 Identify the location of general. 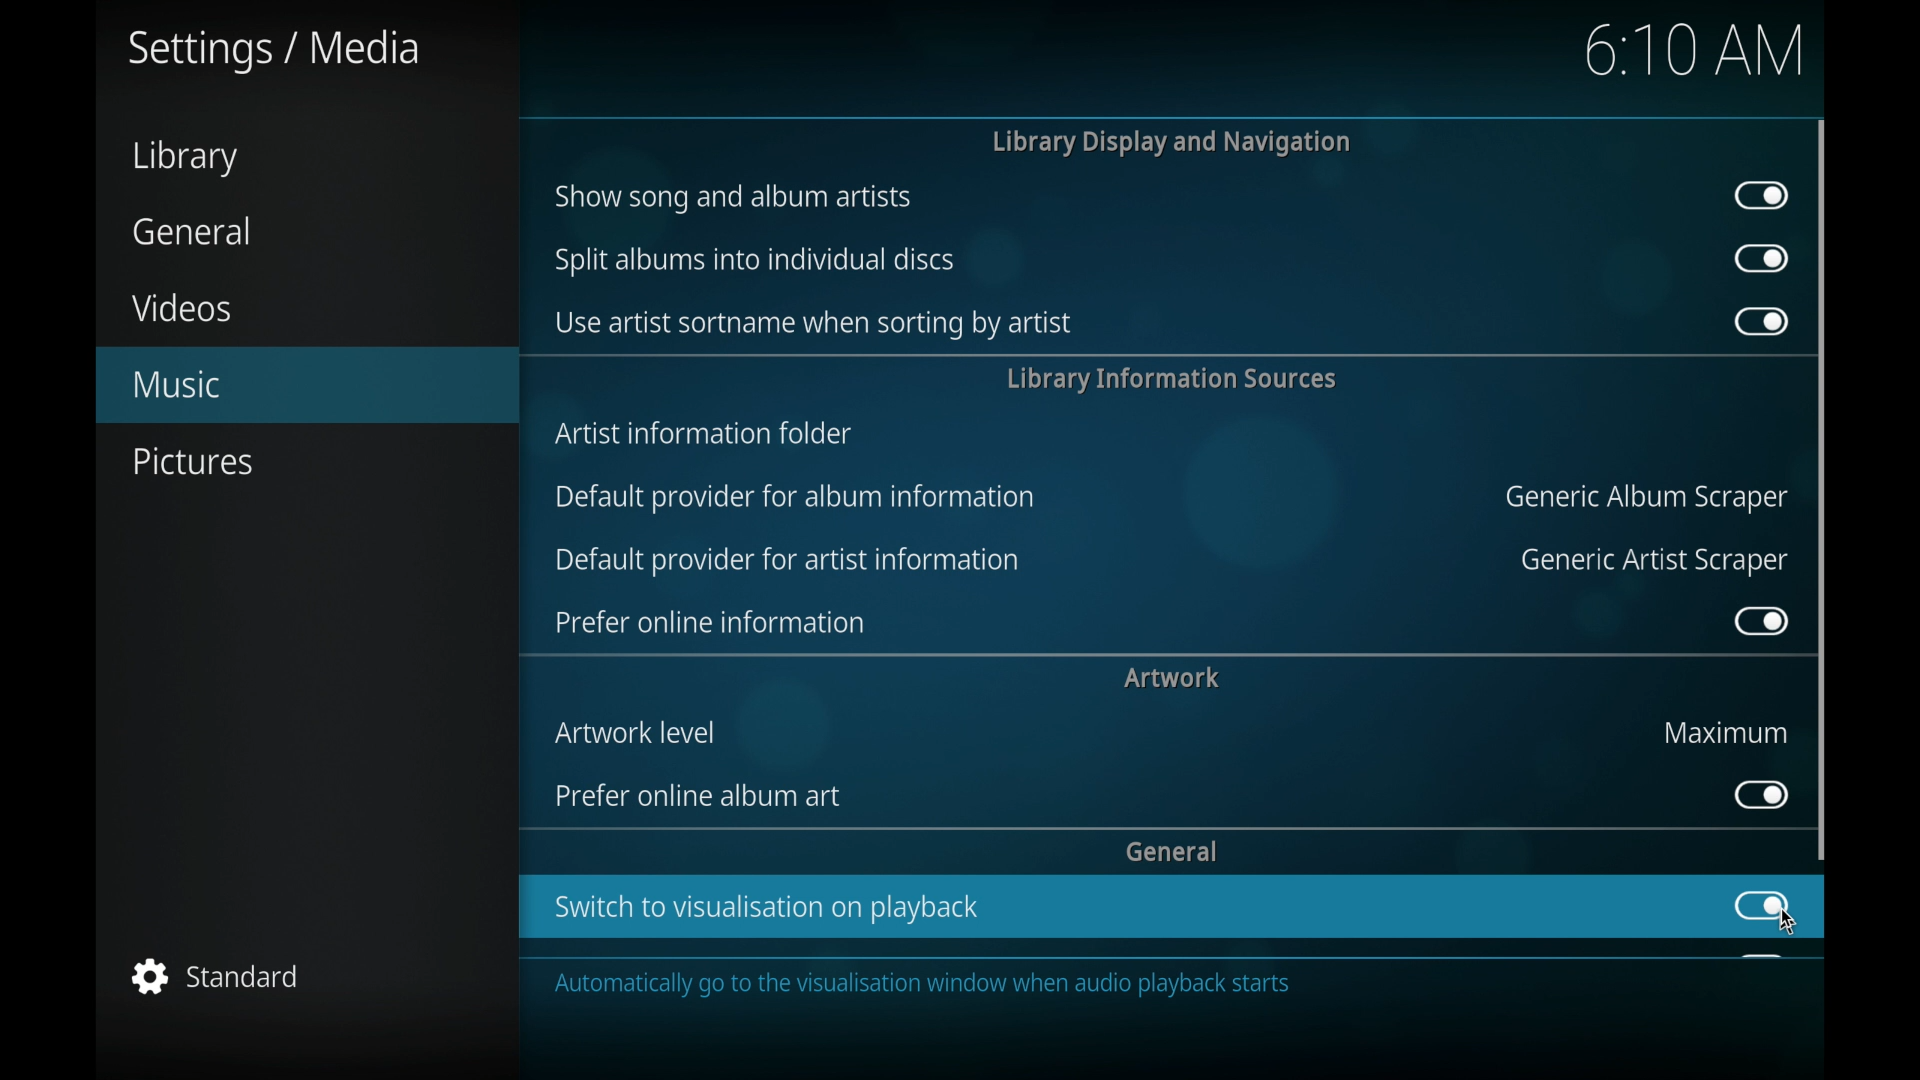
(193, 231).